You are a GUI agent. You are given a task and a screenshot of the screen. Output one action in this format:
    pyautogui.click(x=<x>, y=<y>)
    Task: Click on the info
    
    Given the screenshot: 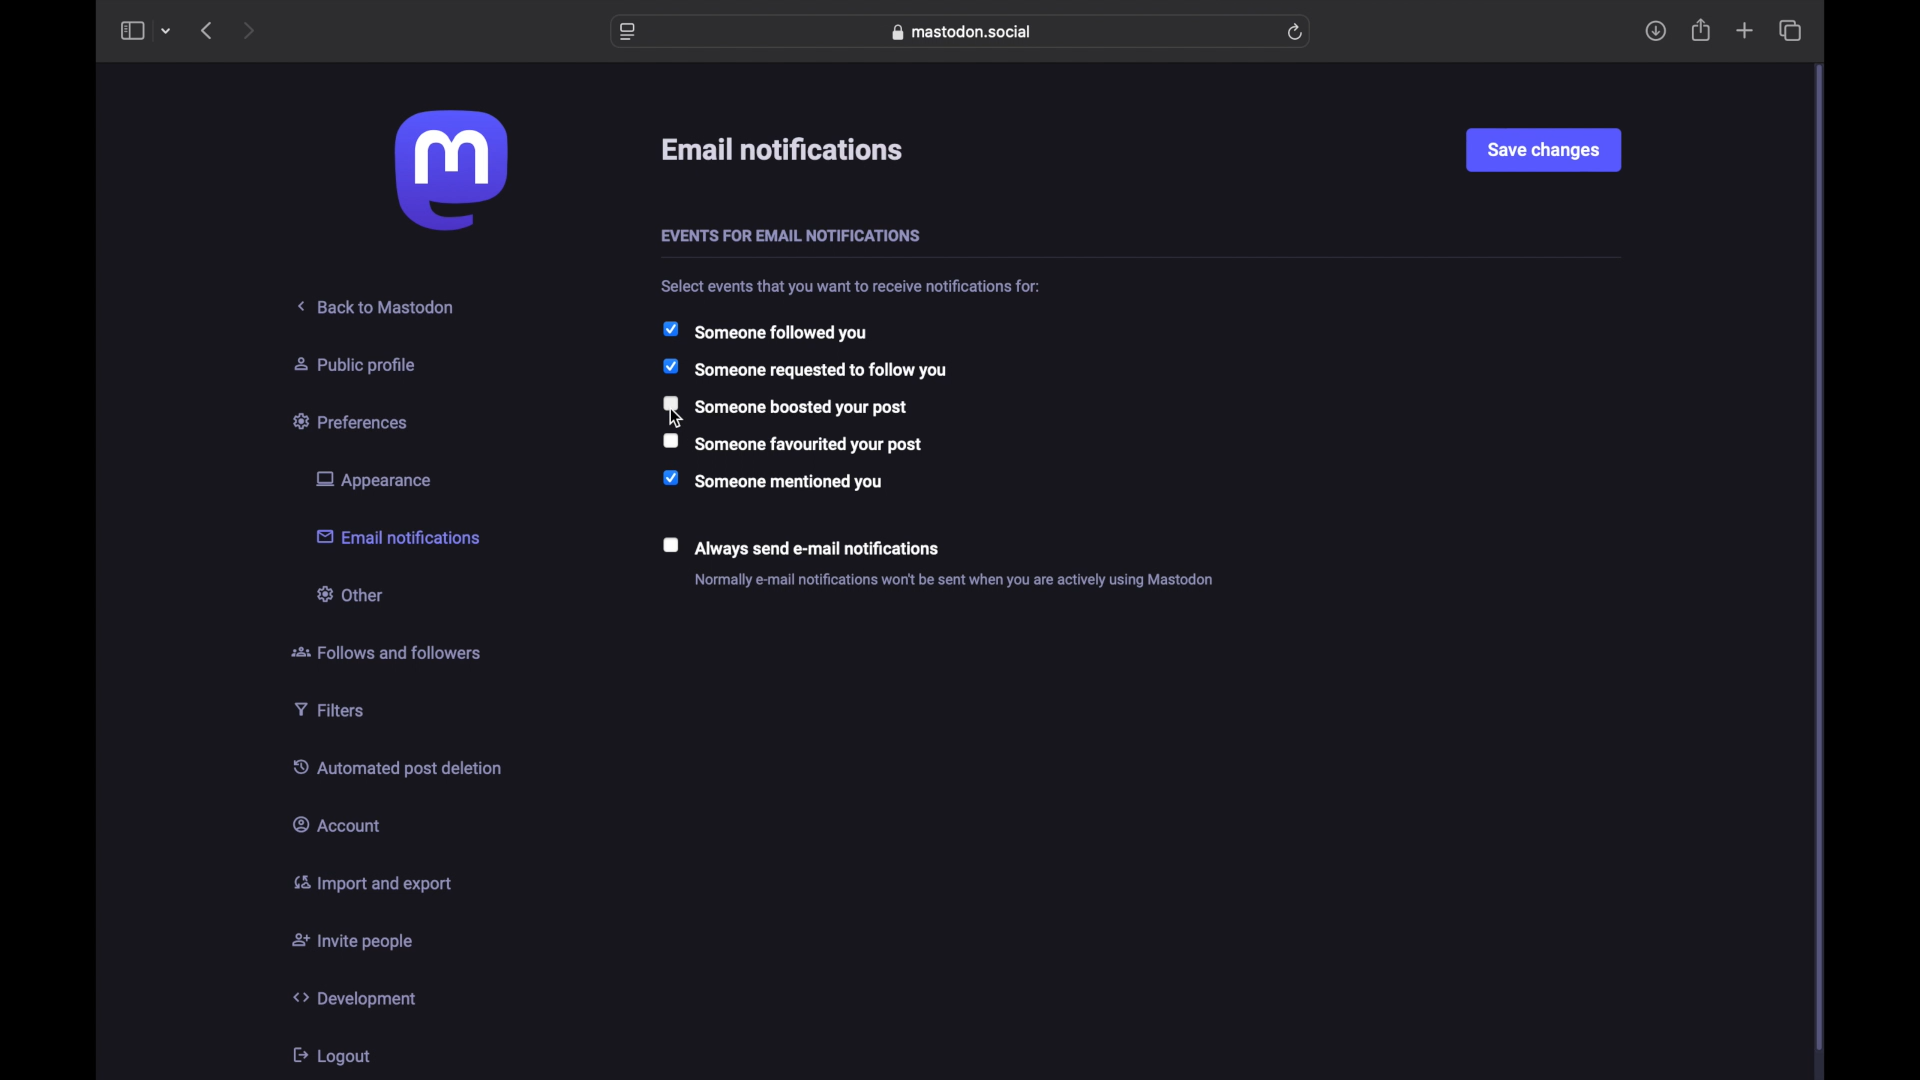 What is the action you would take?
    pyautogui.click(x=853, y=286)
    